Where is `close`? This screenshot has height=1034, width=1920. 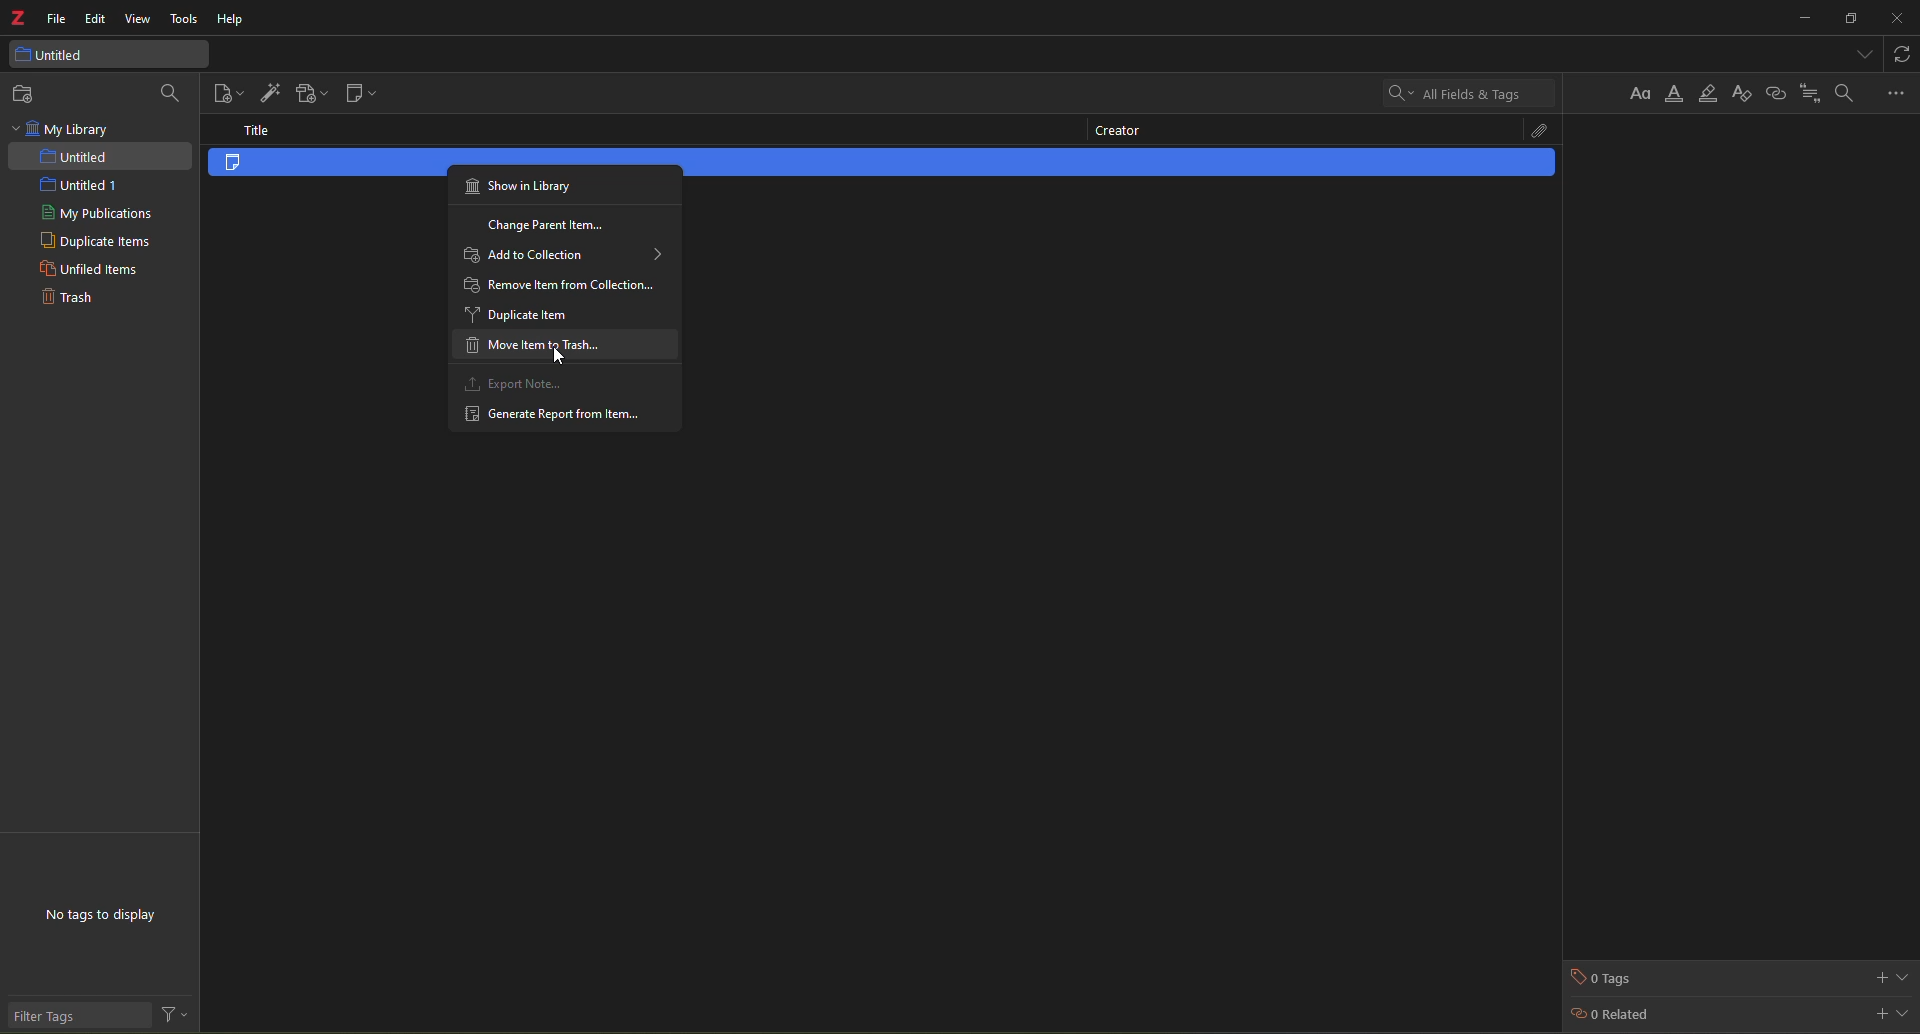 close is located at coordinates (1897, 18).